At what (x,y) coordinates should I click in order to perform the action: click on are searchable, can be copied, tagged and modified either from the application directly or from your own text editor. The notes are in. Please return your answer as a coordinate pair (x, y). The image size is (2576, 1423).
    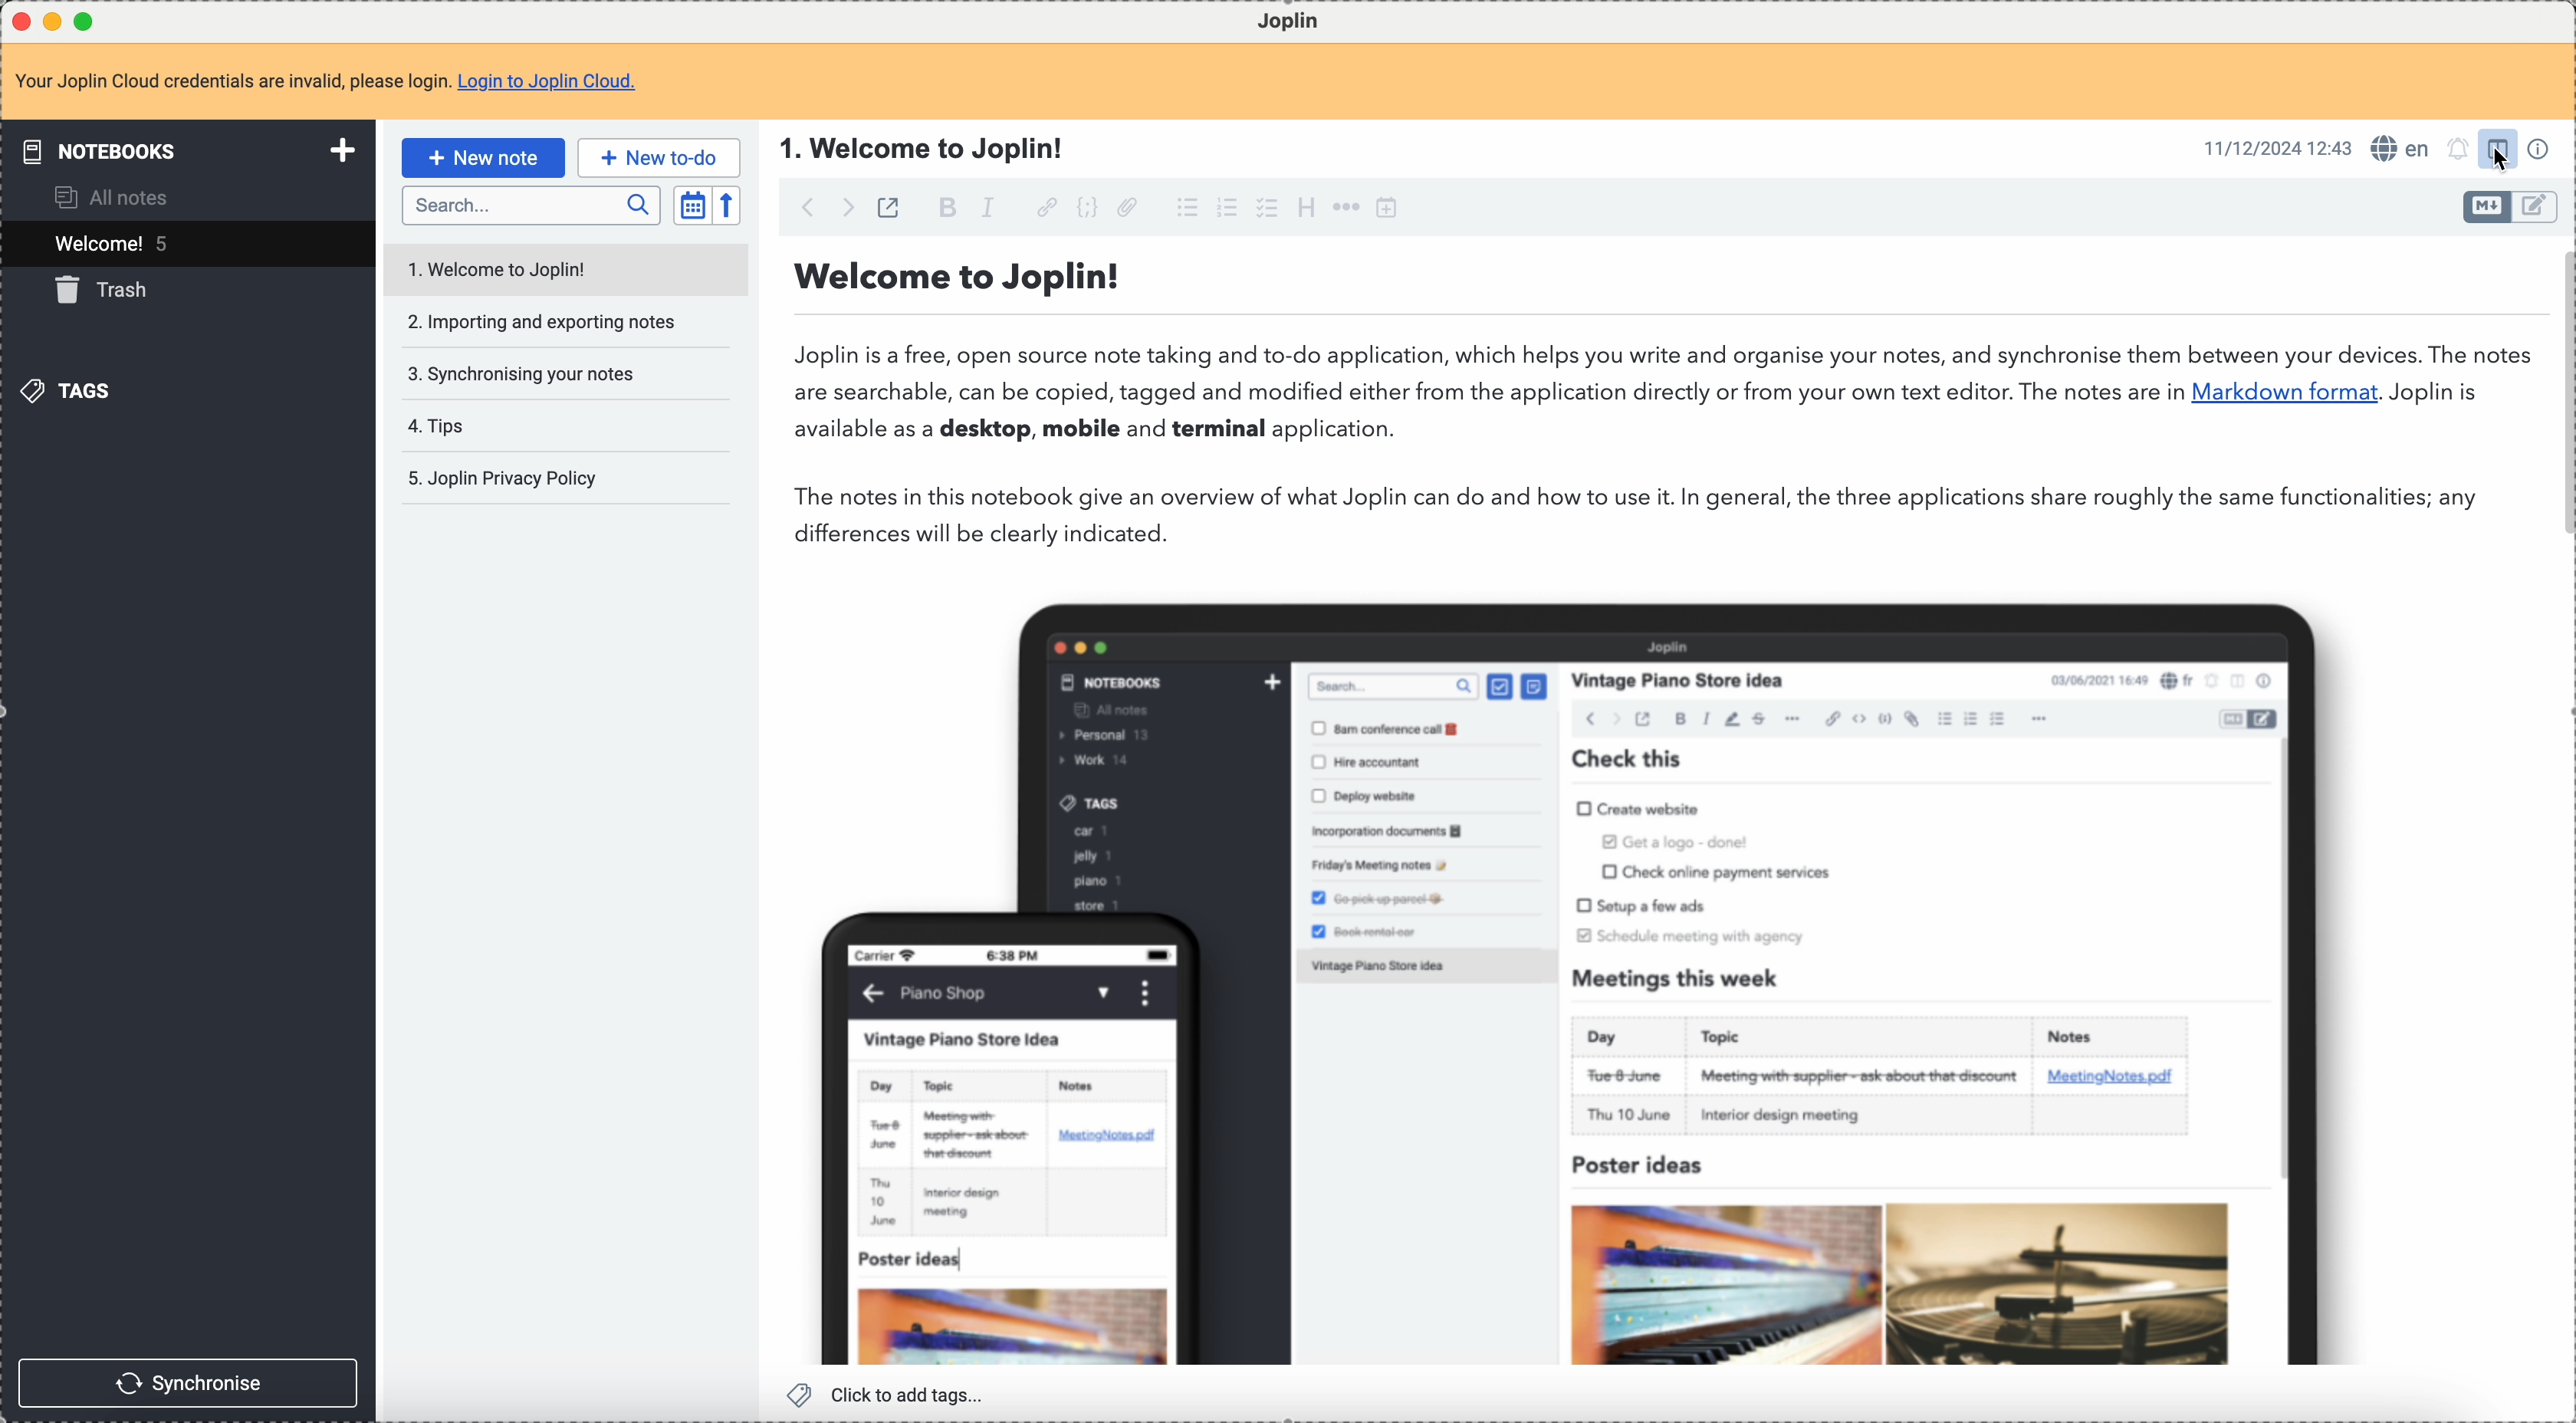
    Looking at the image, I should click on (1487, 394).